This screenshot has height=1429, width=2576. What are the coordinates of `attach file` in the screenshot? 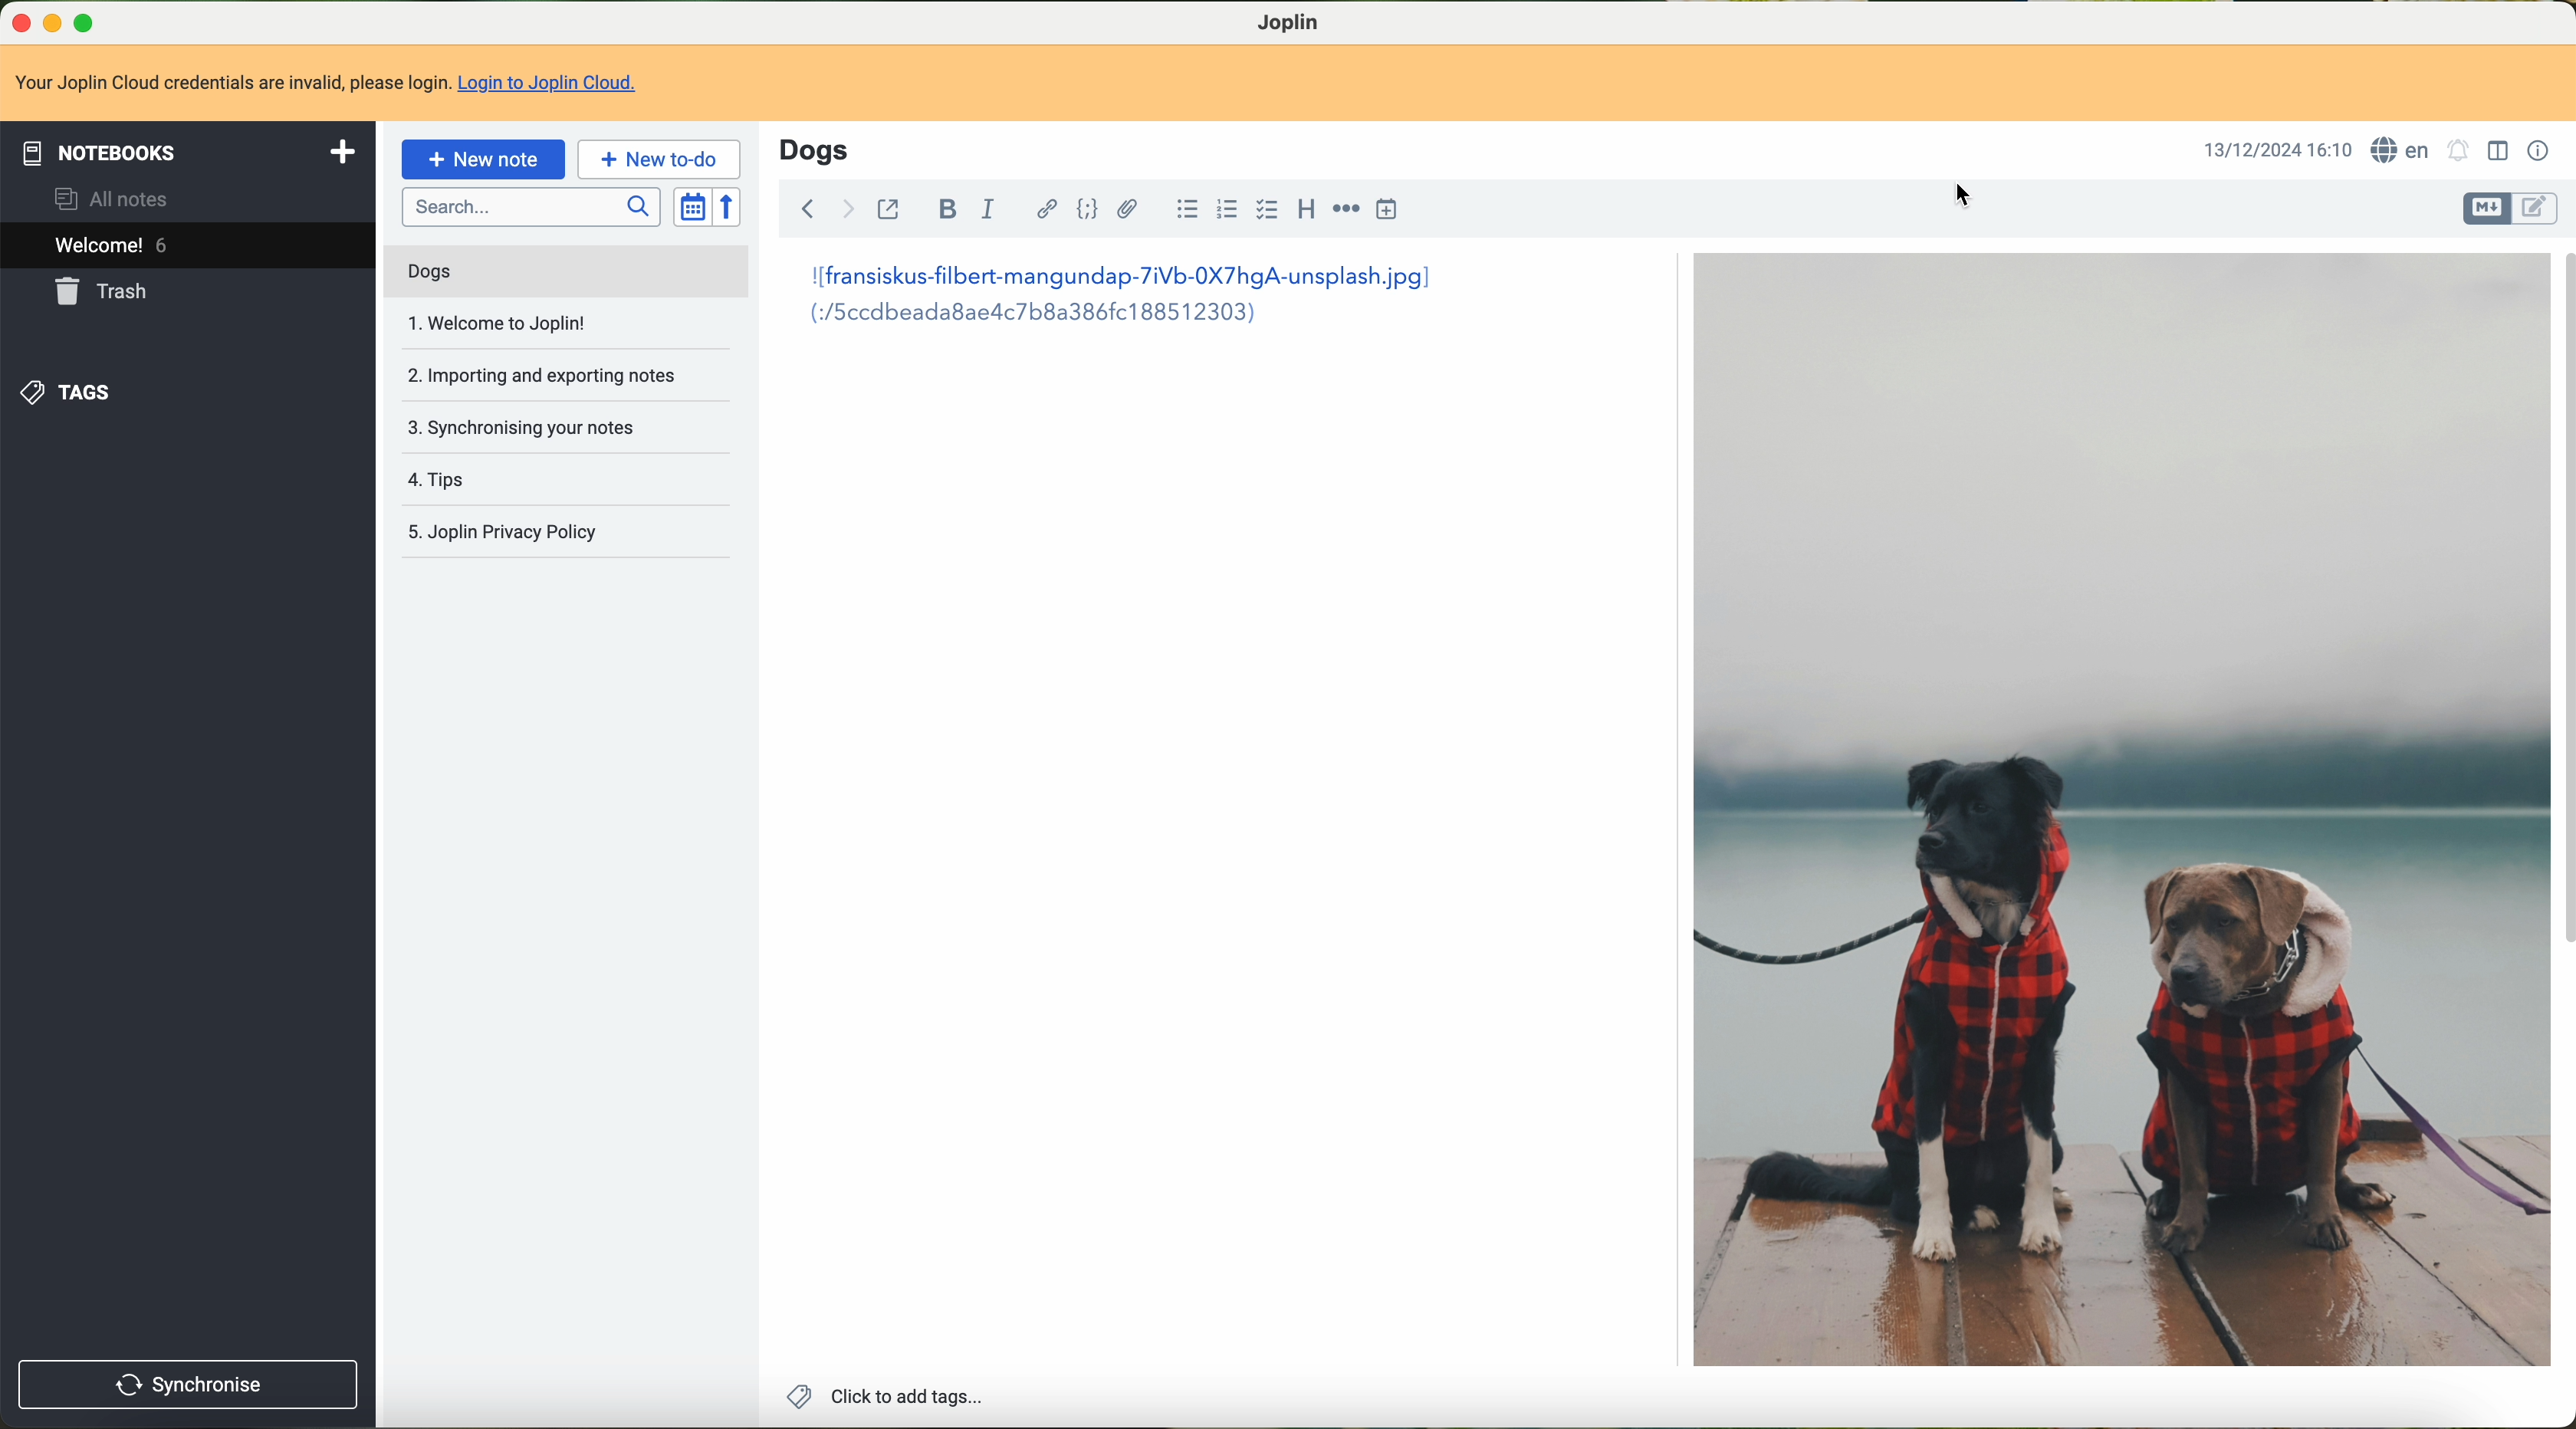 It's located at (1127, 209).